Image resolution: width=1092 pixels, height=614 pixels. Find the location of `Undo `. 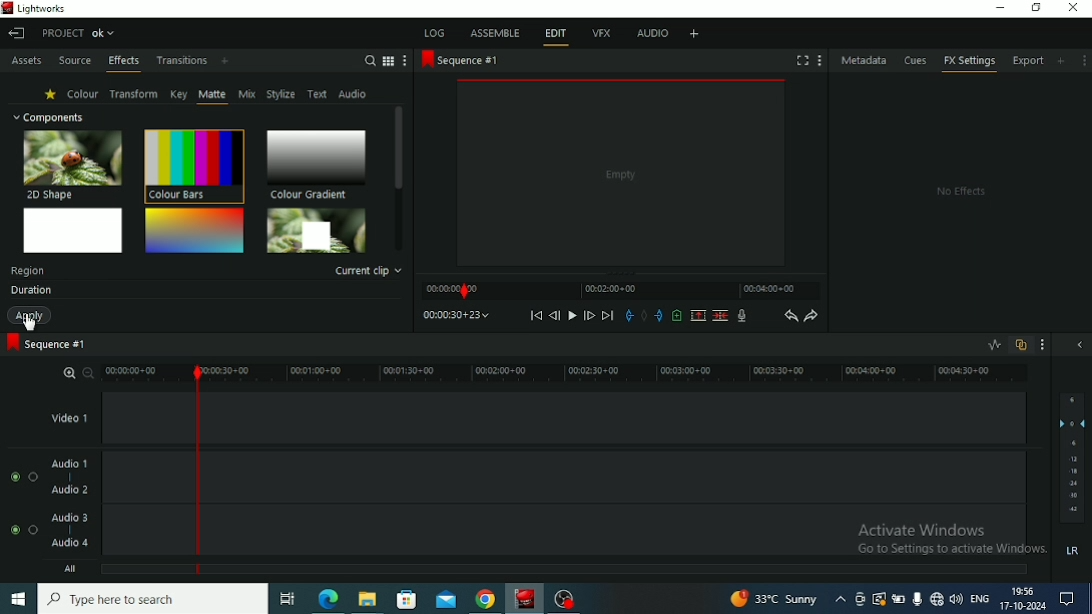

Undo  is located at coordinates (790, 315).